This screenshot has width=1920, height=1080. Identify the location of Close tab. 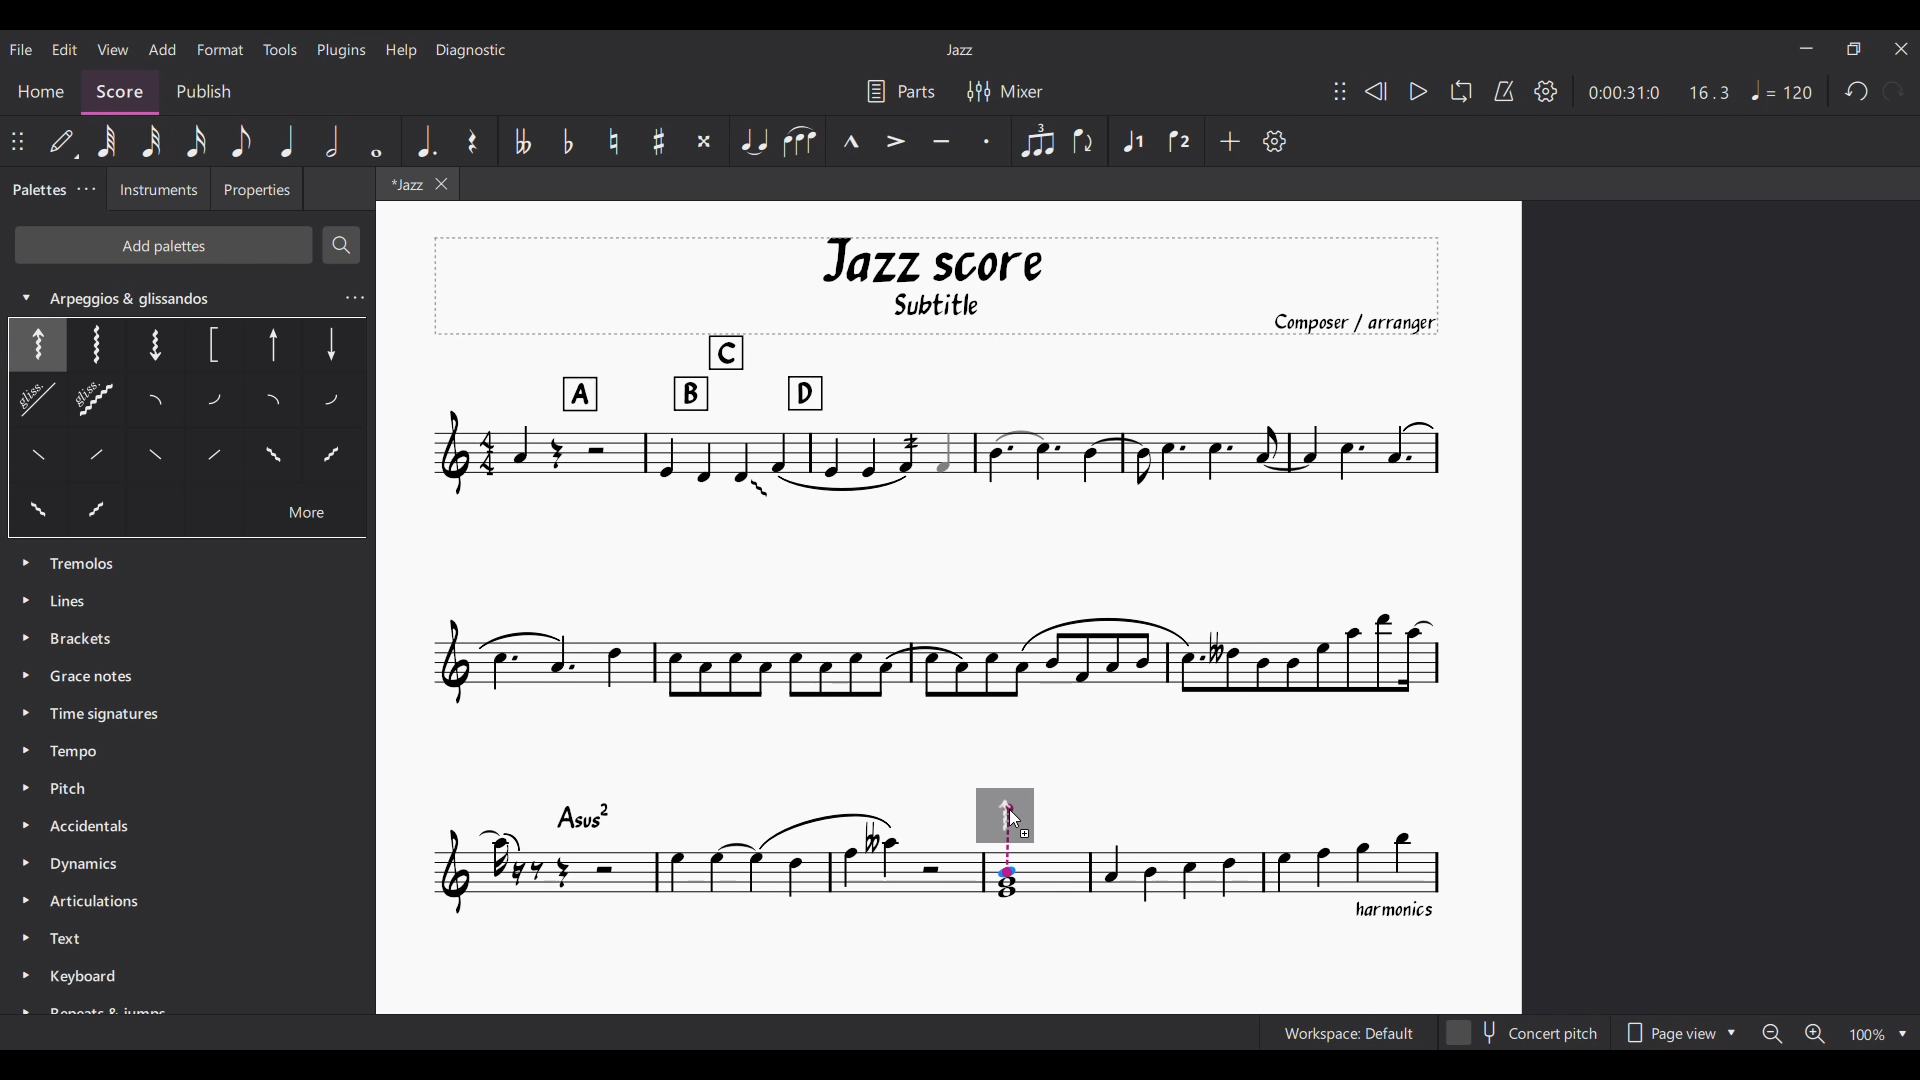
(440, 184).